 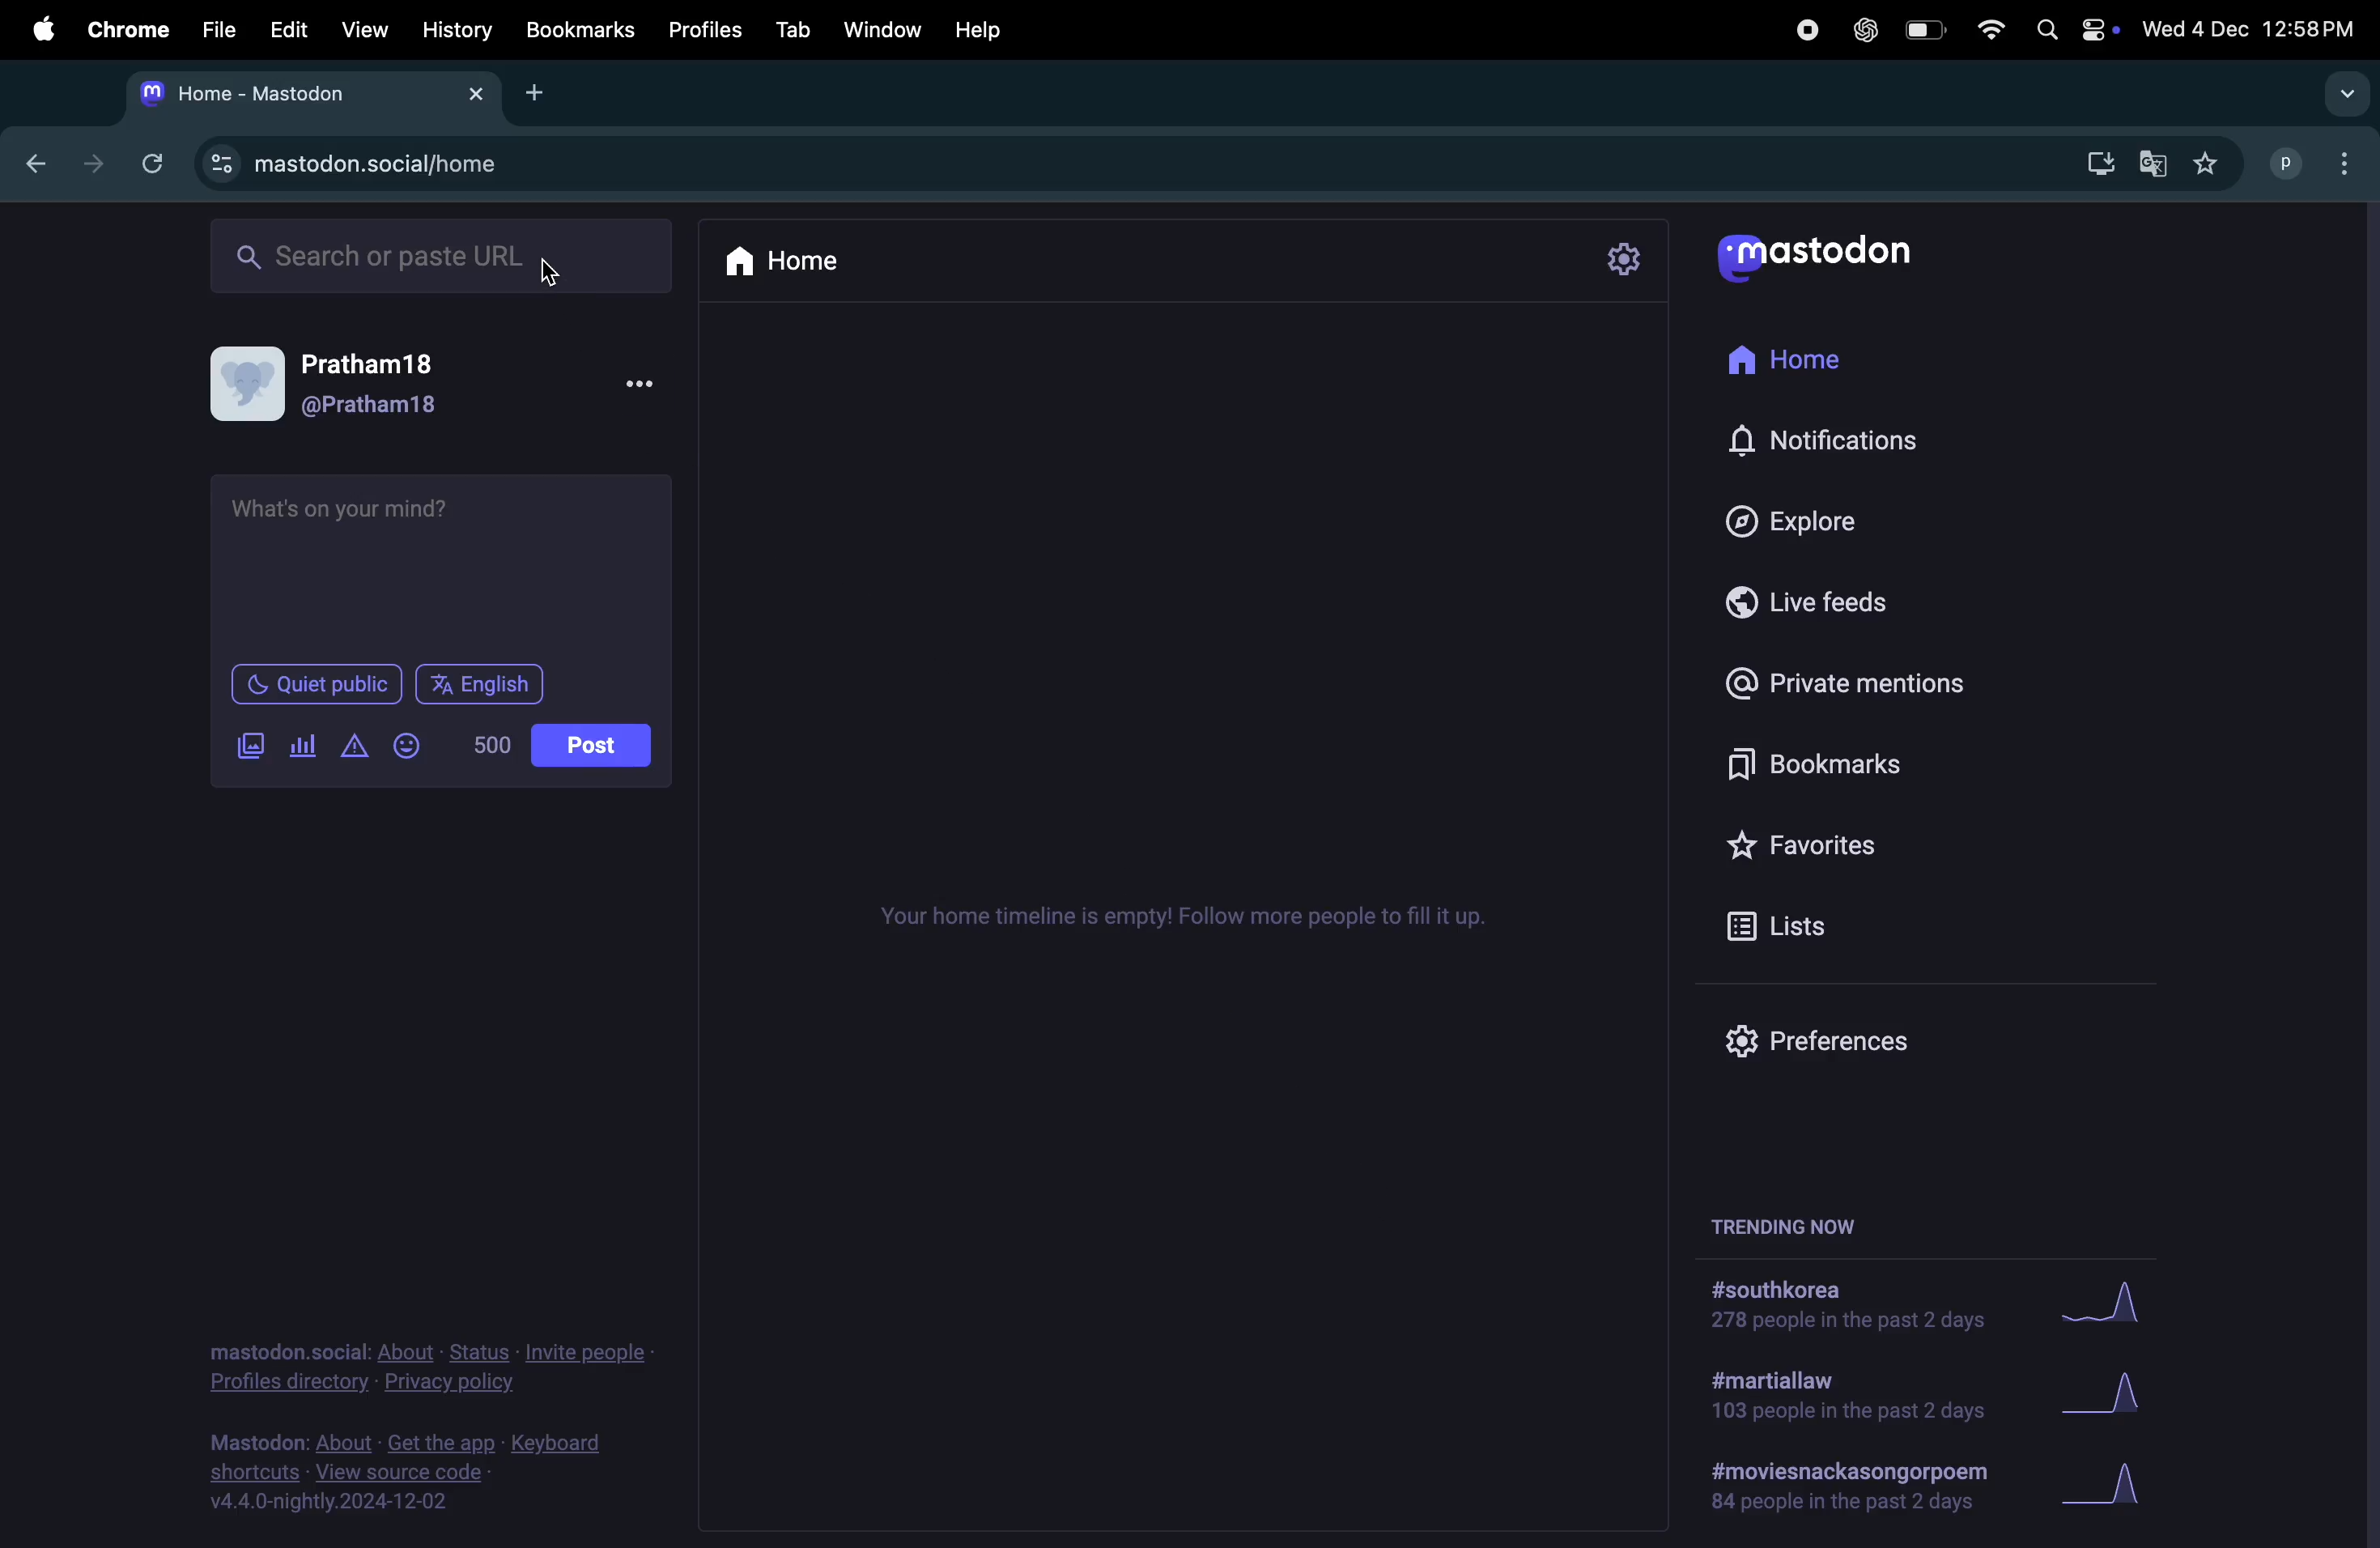 What do you see at coordinates (2116, 1492) in the screenshot?
I see `grapj` at bounding box center [2116, 1492].